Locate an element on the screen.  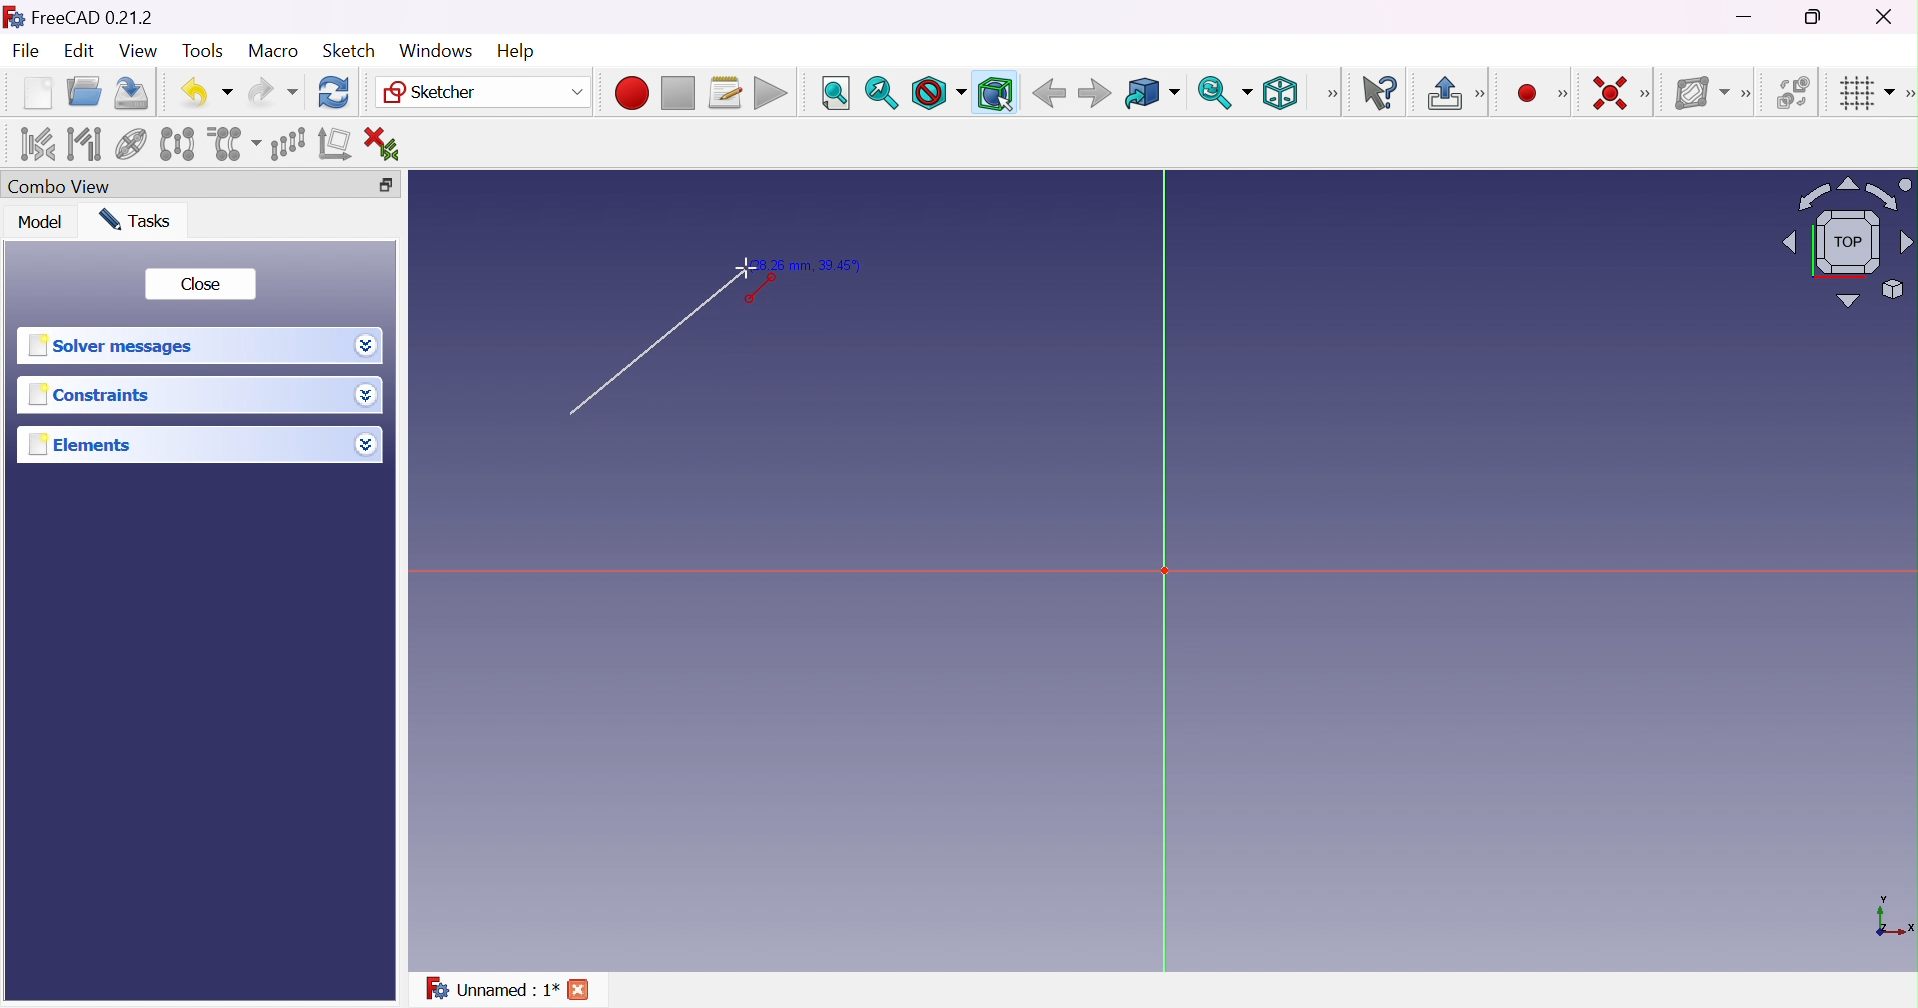
Fit all is located at coordinates (834, 93).